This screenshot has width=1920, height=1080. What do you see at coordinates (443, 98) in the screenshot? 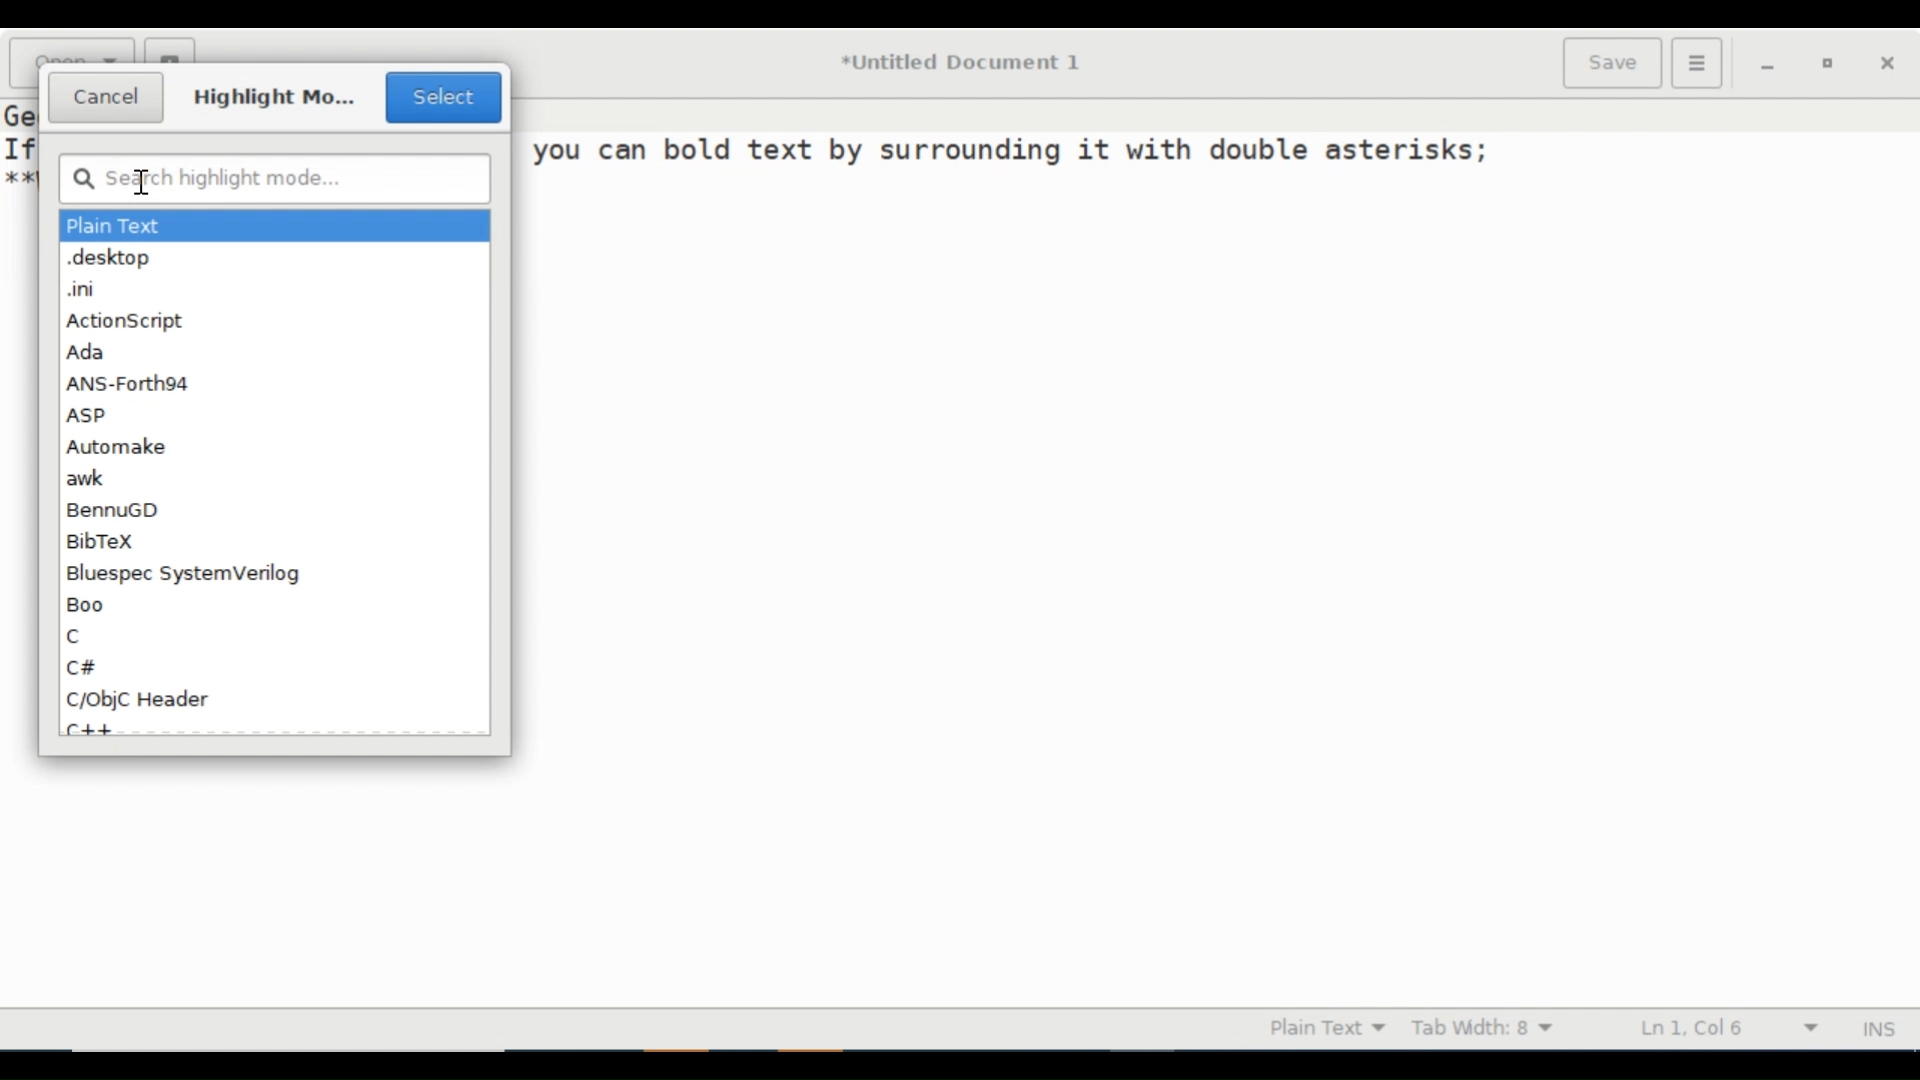
I see `Select` at bounding box center [443, 98].